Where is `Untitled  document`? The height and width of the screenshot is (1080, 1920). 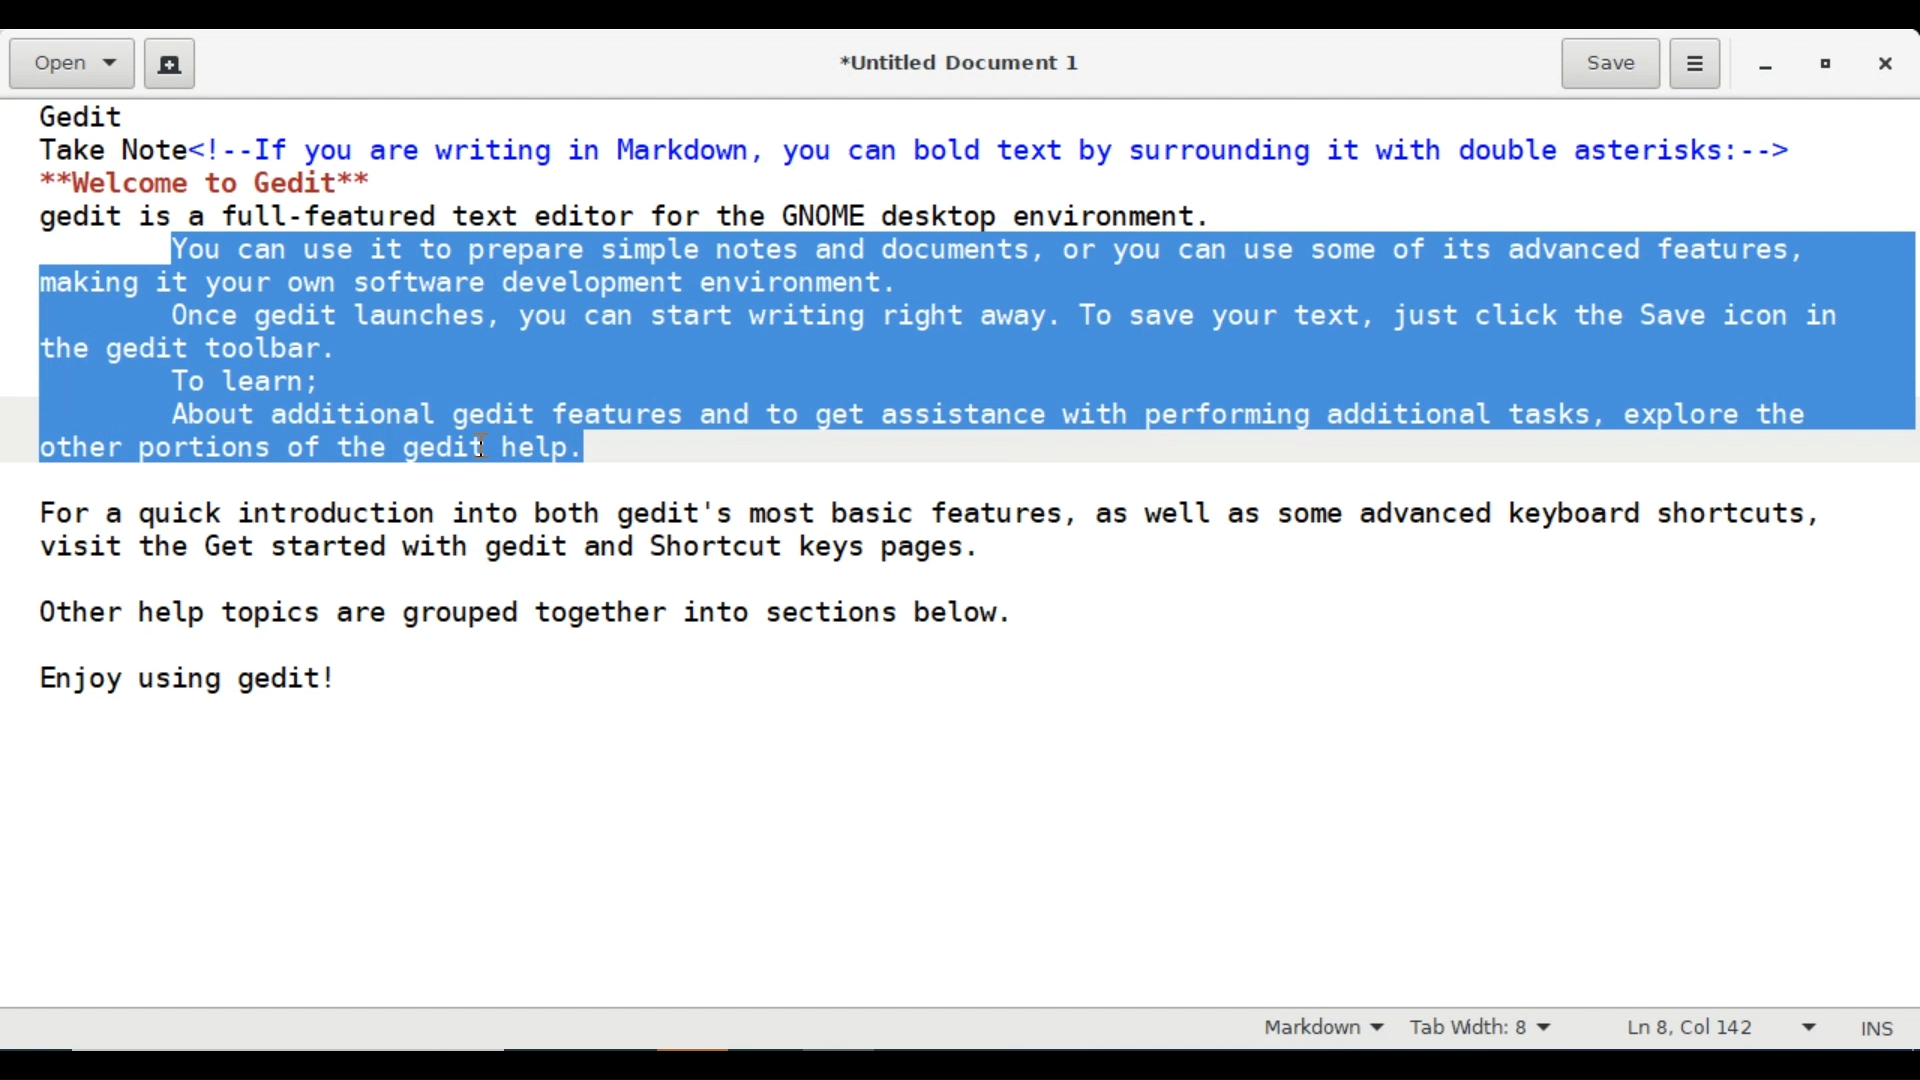
Untitled  document is located at coordinates (955, 61).